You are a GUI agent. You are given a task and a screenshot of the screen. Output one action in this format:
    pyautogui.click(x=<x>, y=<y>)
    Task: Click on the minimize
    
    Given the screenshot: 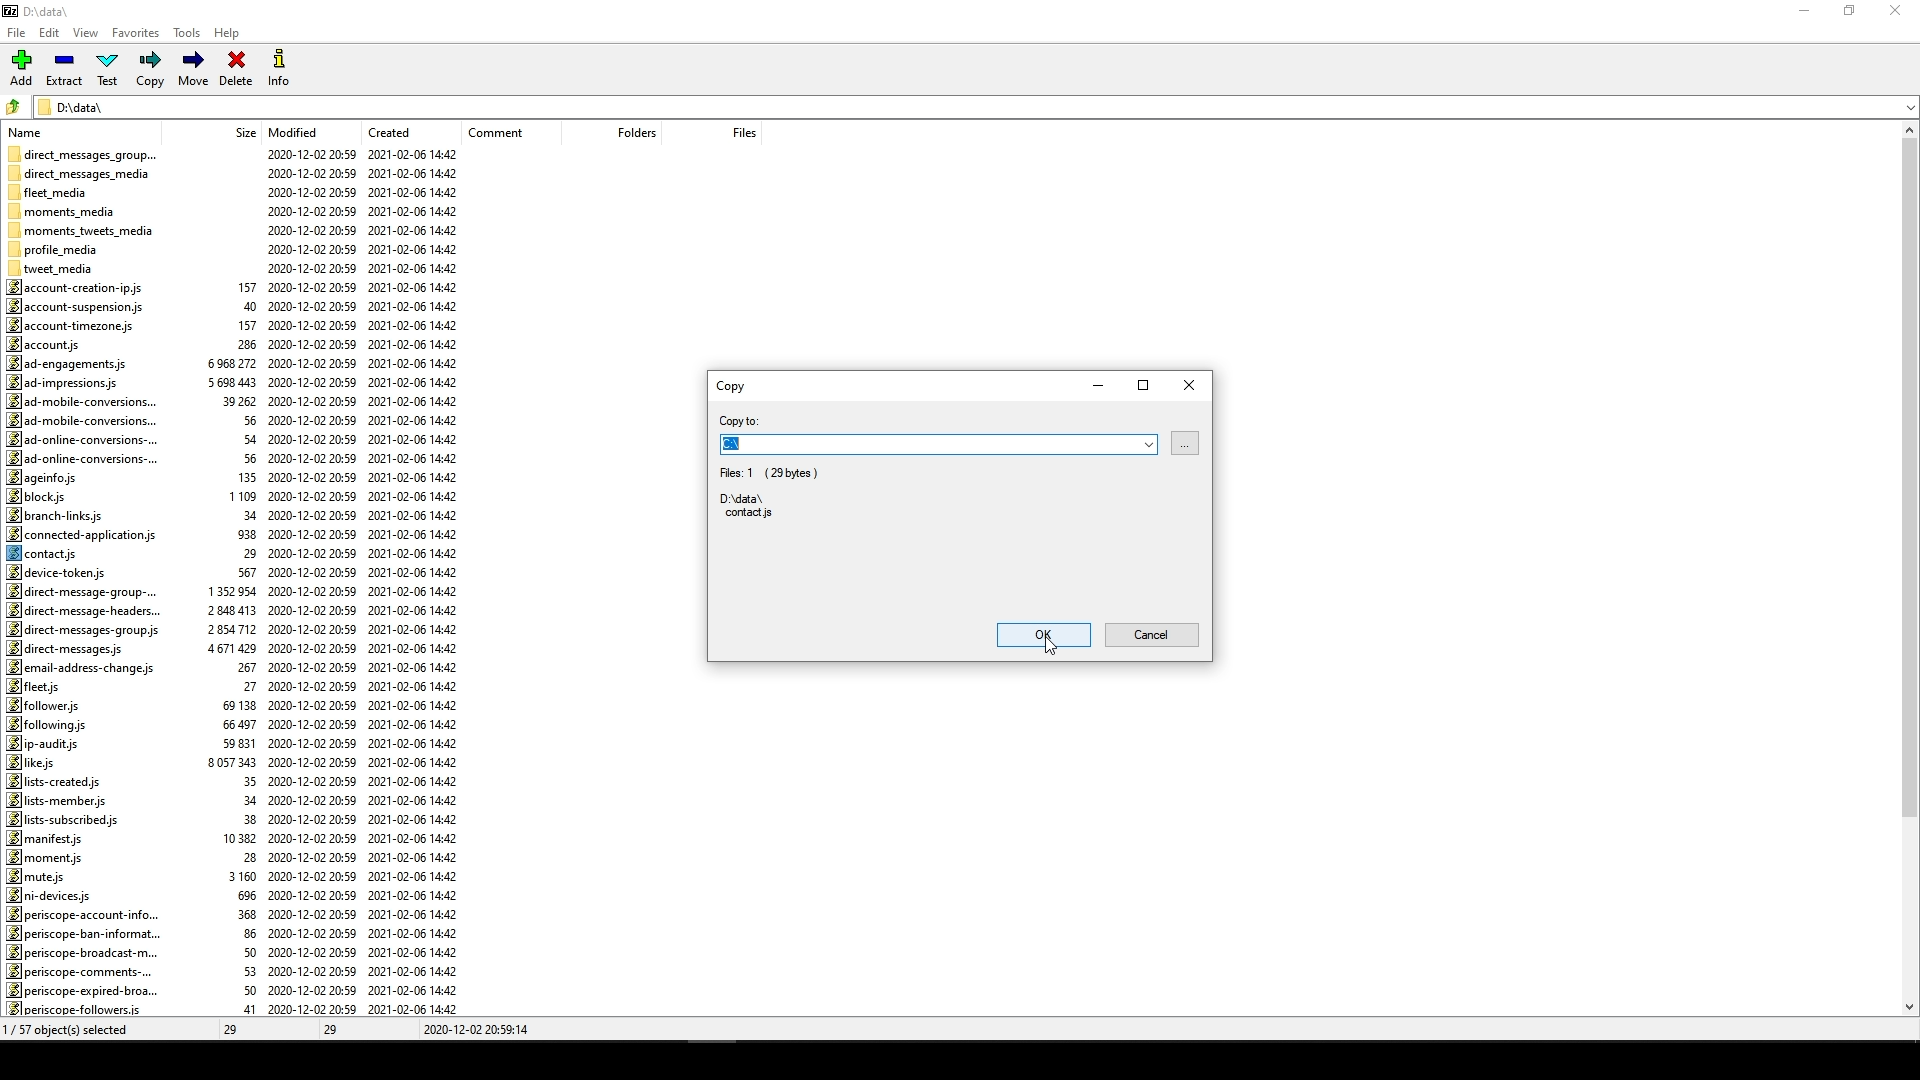 What is the action you would take?
    pyautogui.click(x=1804, y=17)
    